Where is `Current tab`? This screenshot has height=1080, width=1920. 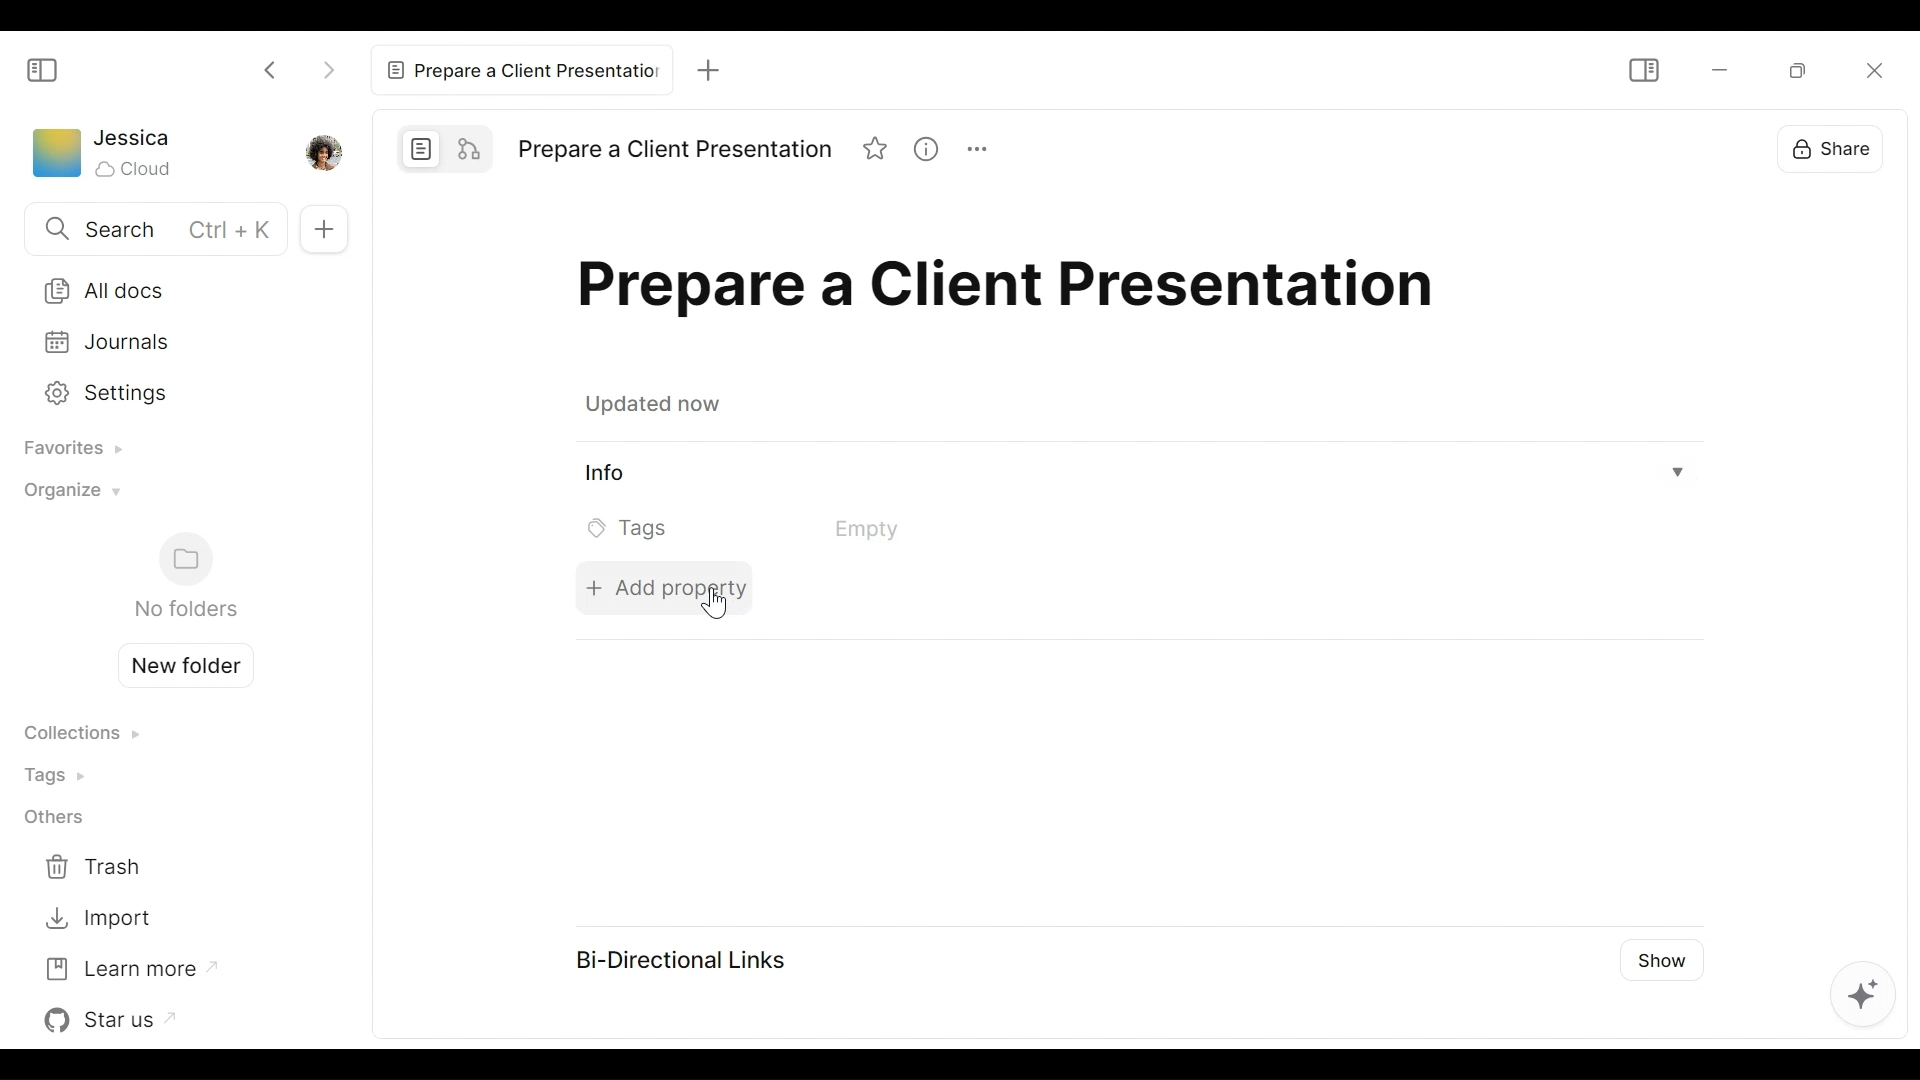 Current tab is located at coordinates (524, 65).